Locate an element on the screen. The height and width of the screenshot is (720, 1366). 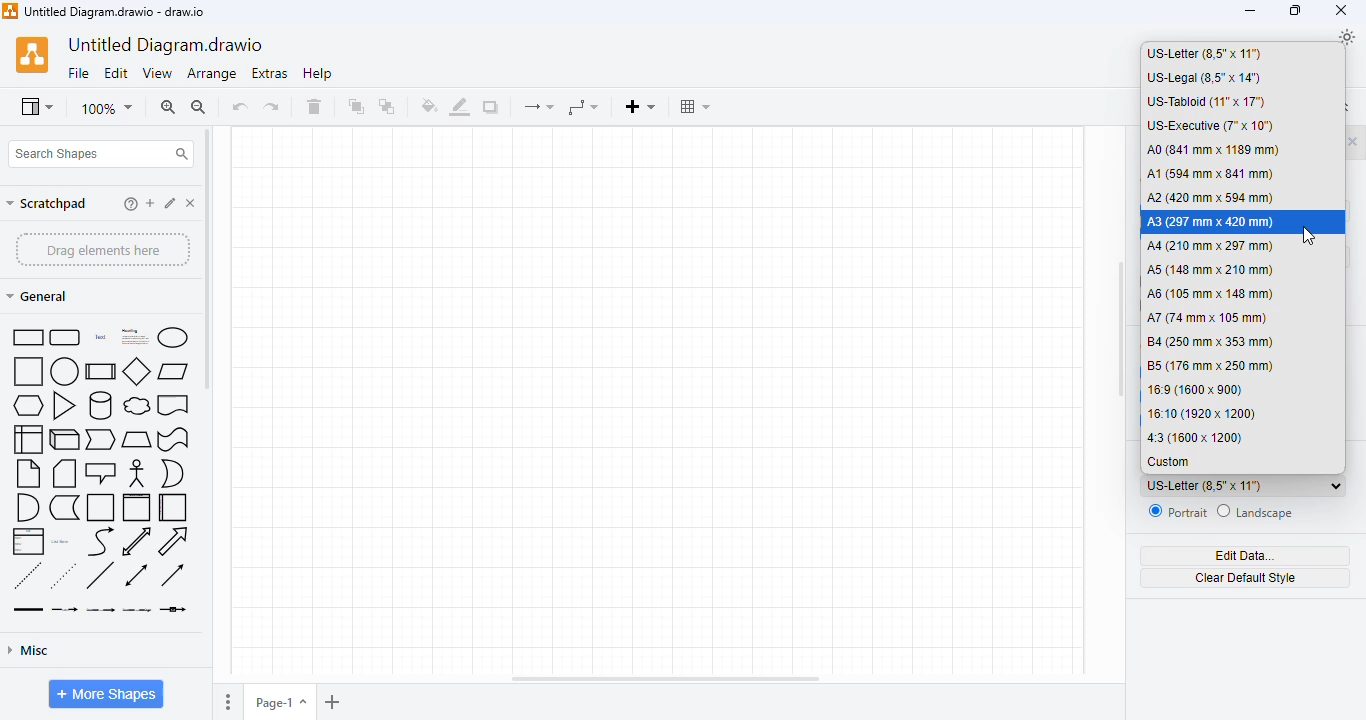
or is located at coordinates (172, 474).